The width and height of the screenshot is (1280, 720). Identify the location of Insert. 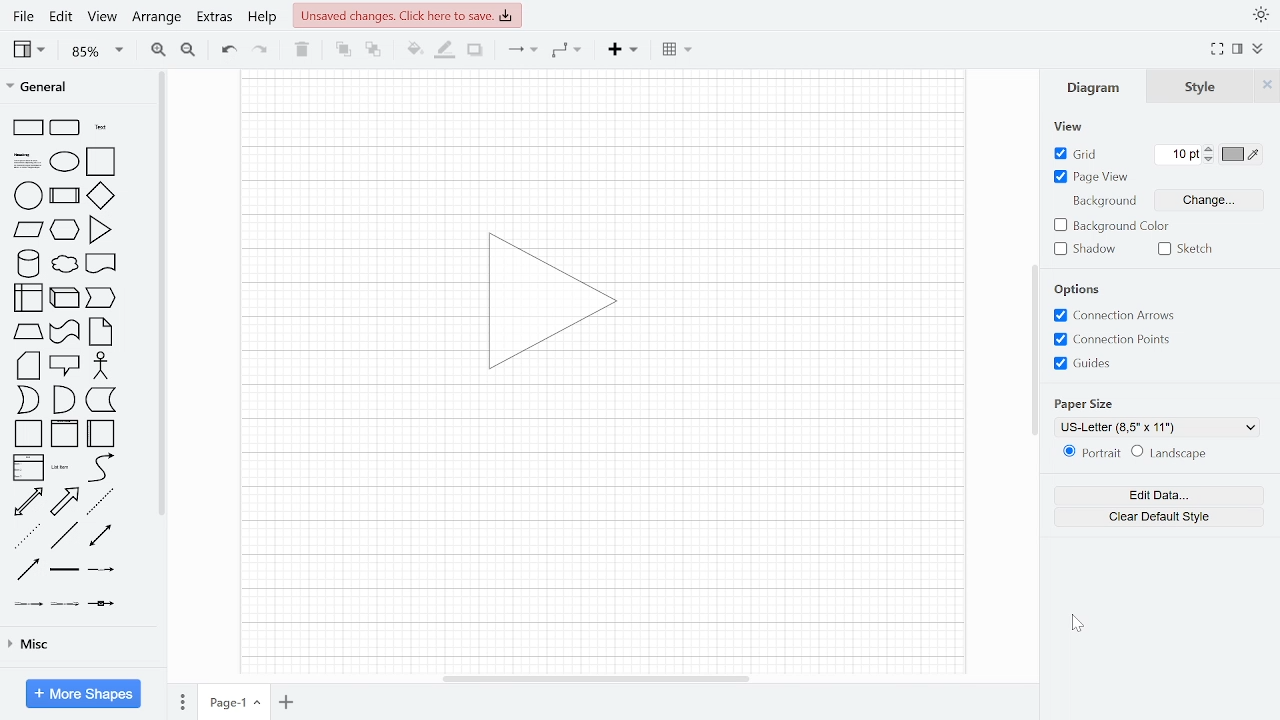
(622, 50).